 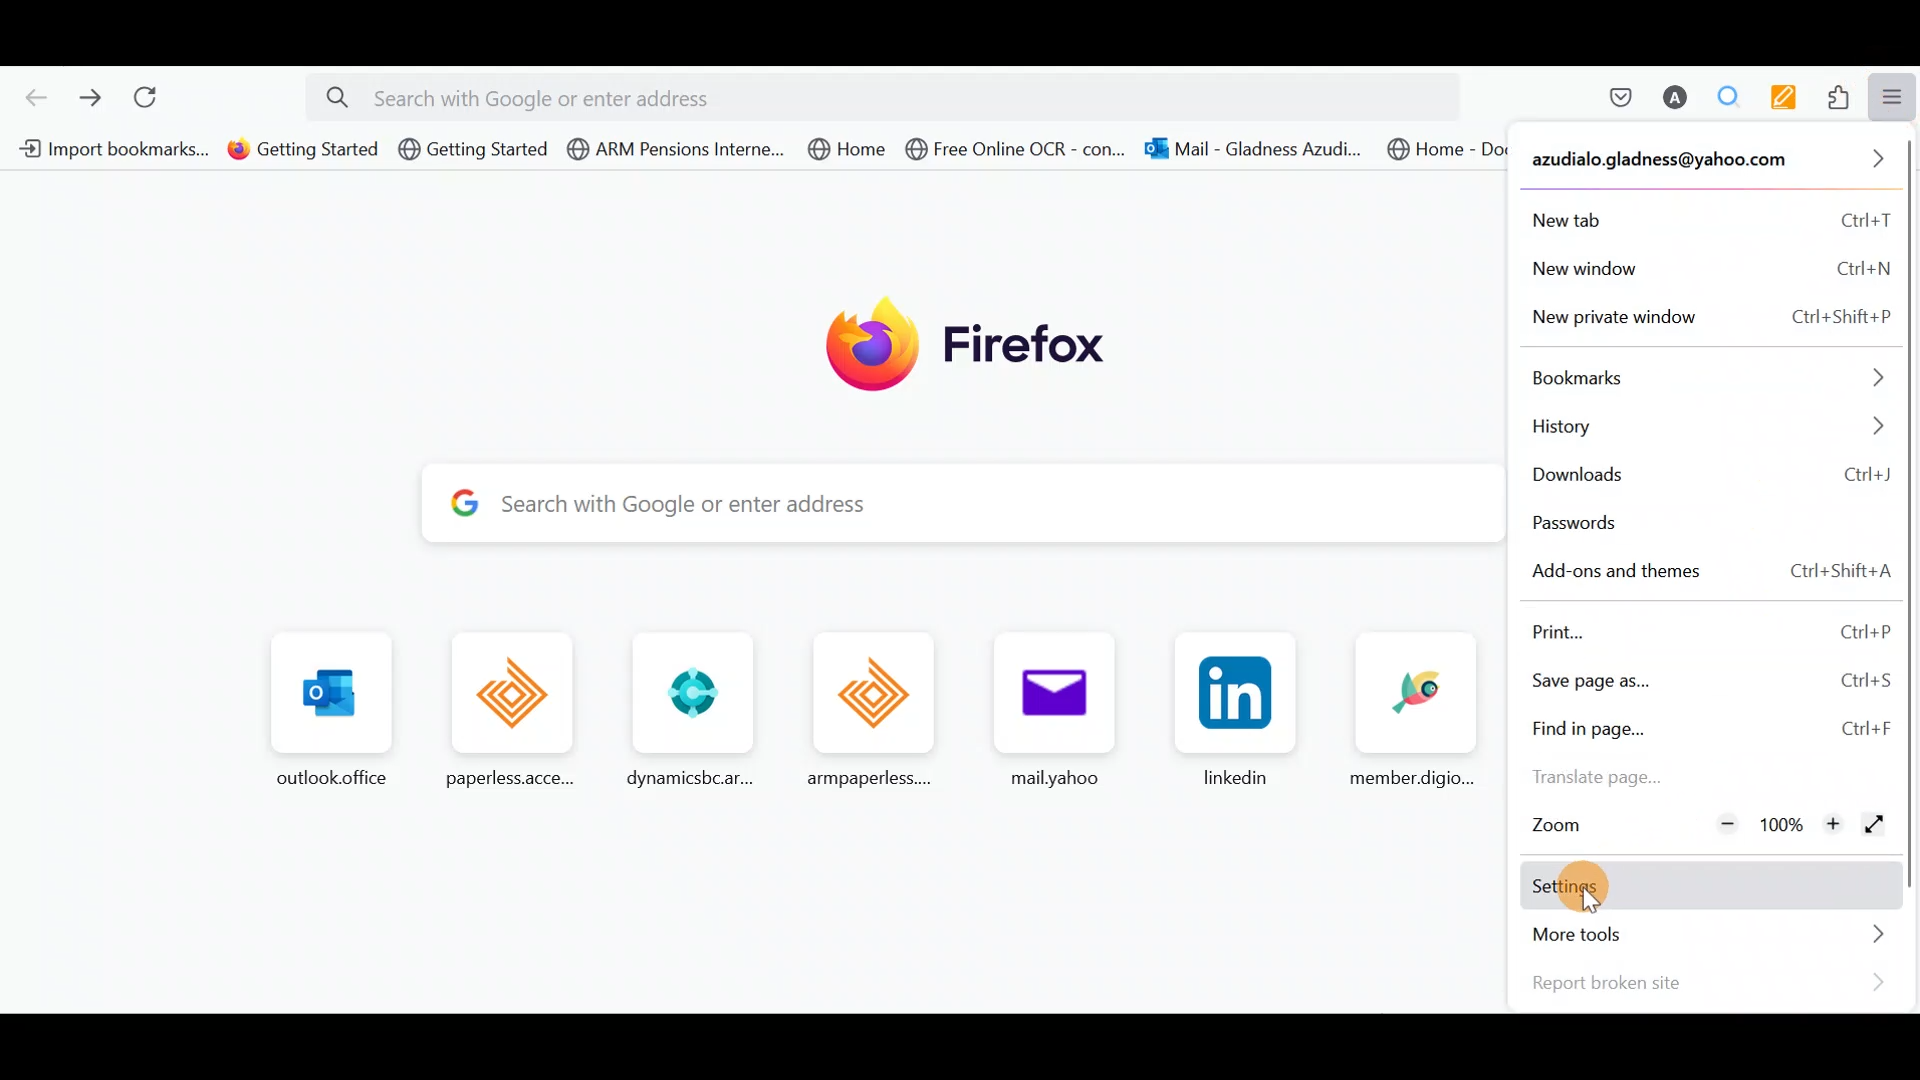 What do you see at coordinates (978, 338) in the screenshot?
I see `firefox` at bounding box center [978, 338].